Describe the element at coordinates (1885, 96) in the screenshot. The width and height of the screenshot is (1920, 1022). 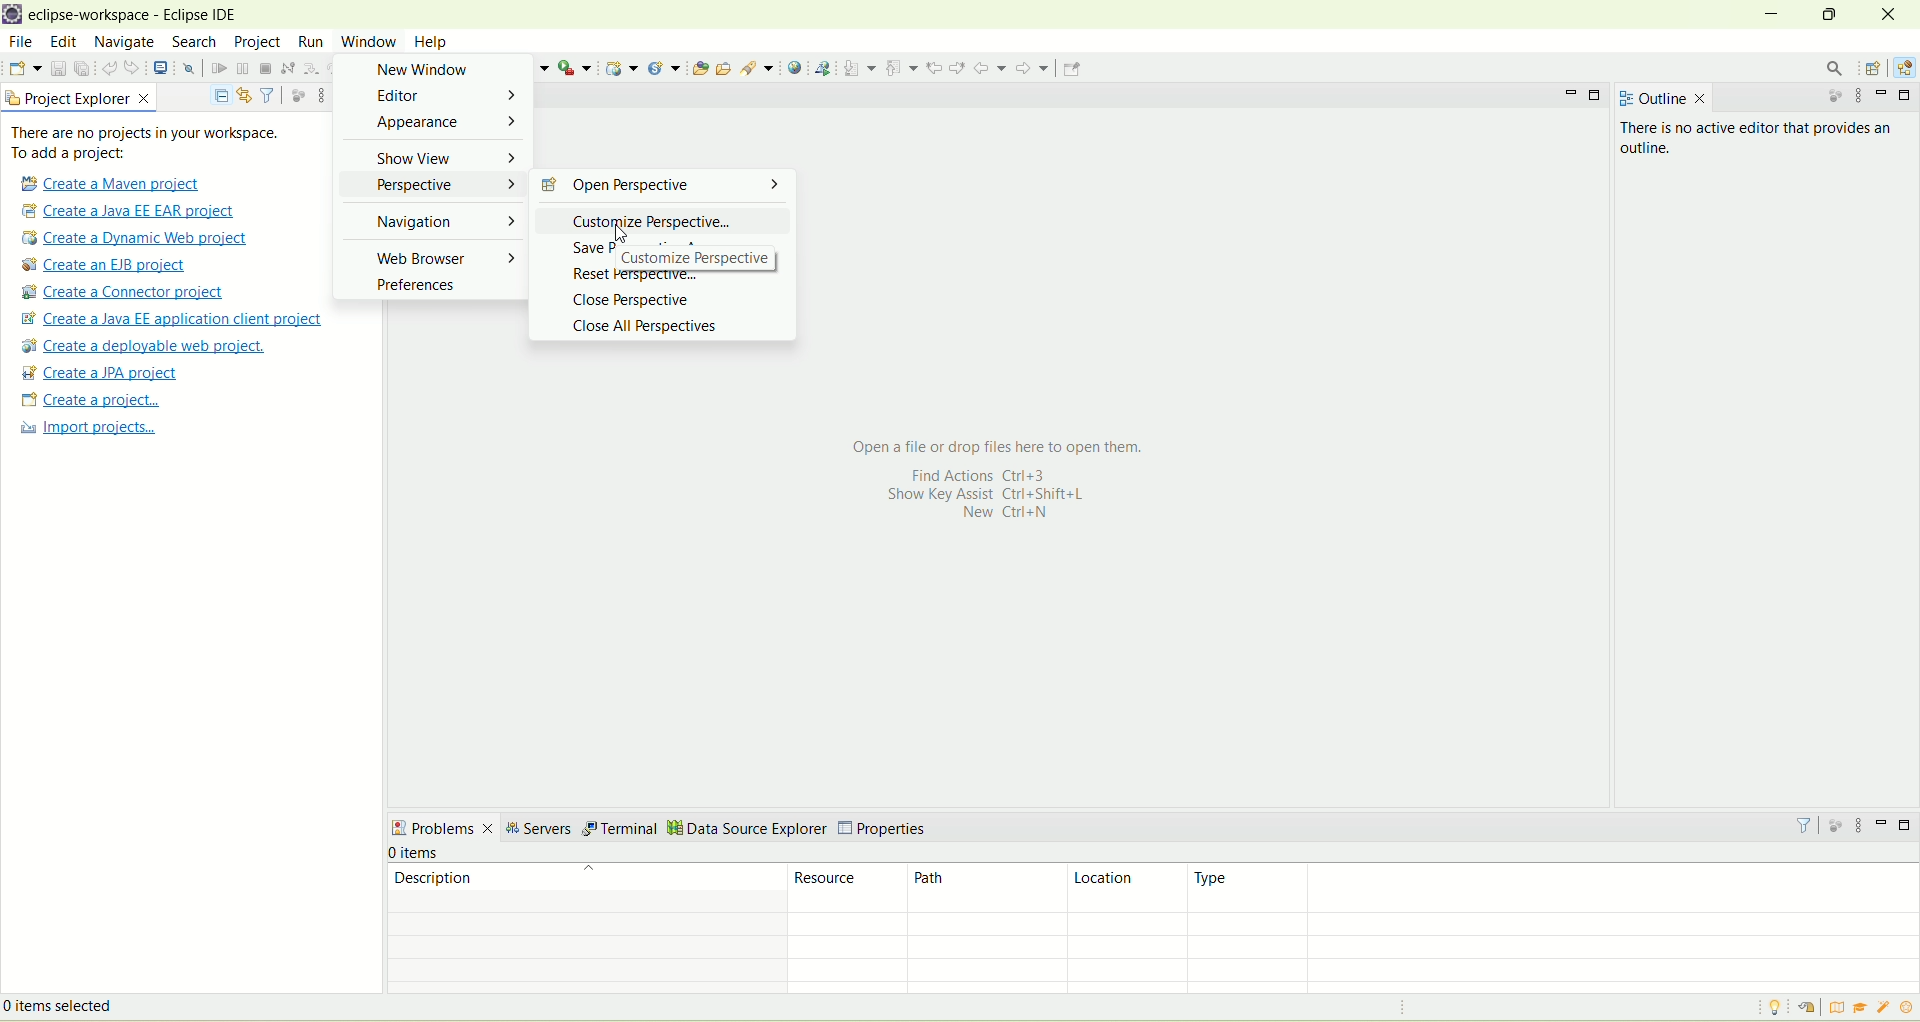
I see `minimize` at that location.